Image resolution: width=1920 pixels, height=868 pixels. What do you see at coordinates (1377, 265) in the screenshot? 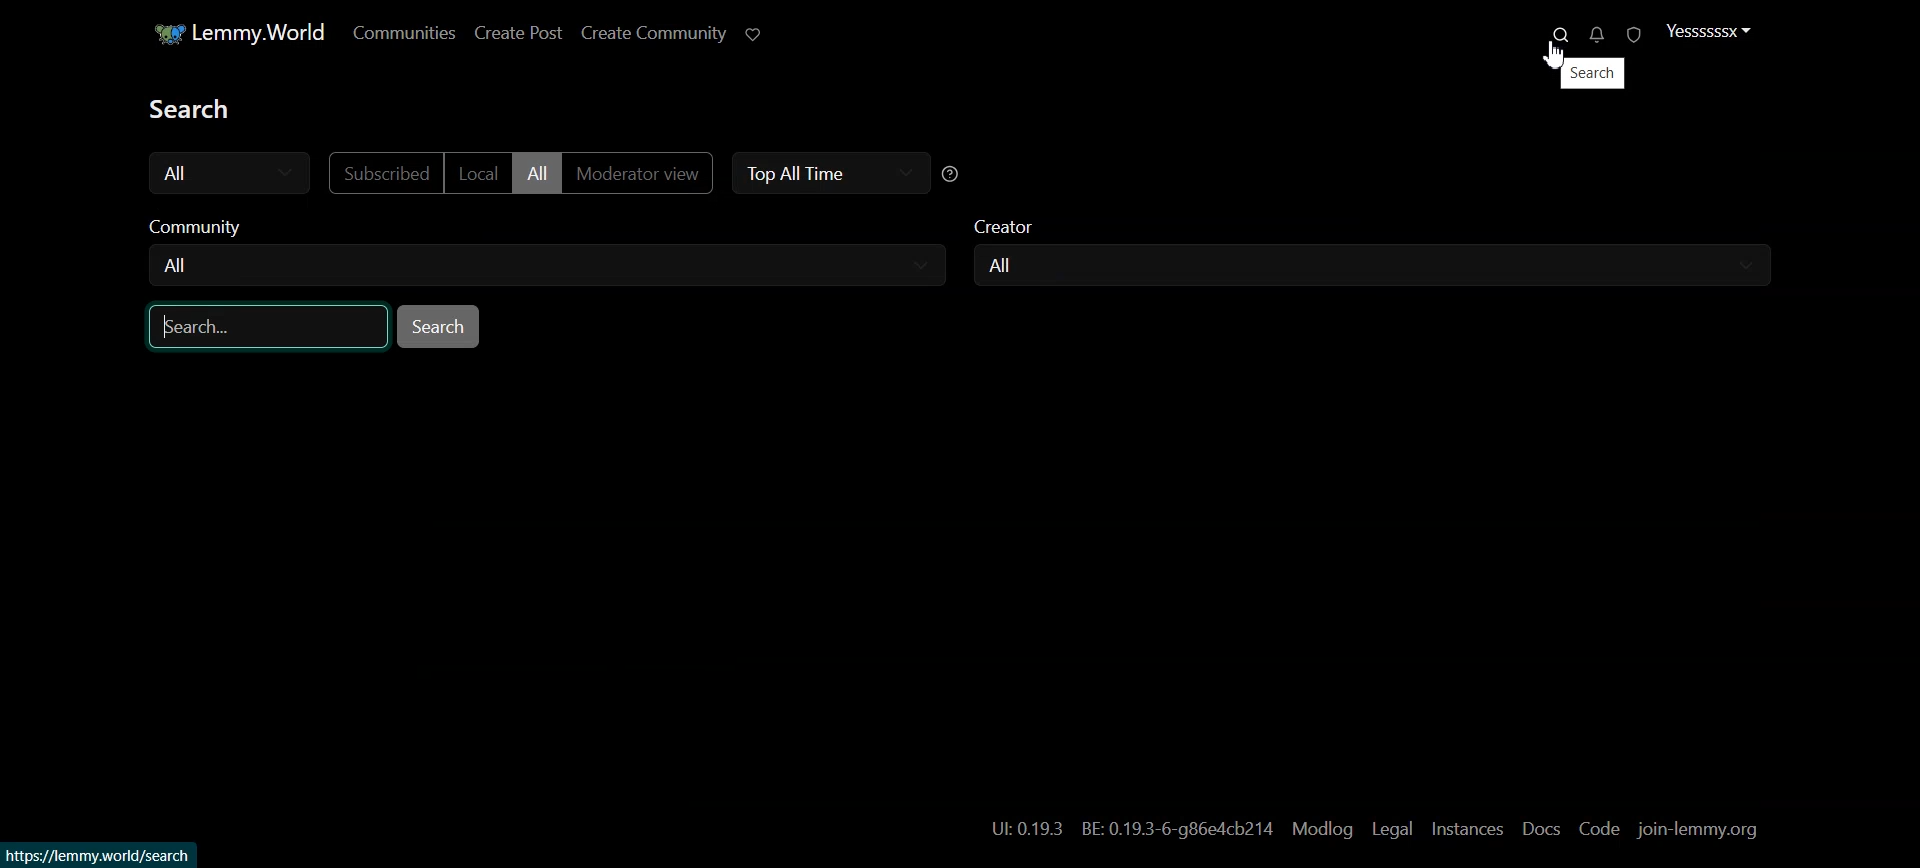
I see `Creator` at bounding box center [1377, 265].